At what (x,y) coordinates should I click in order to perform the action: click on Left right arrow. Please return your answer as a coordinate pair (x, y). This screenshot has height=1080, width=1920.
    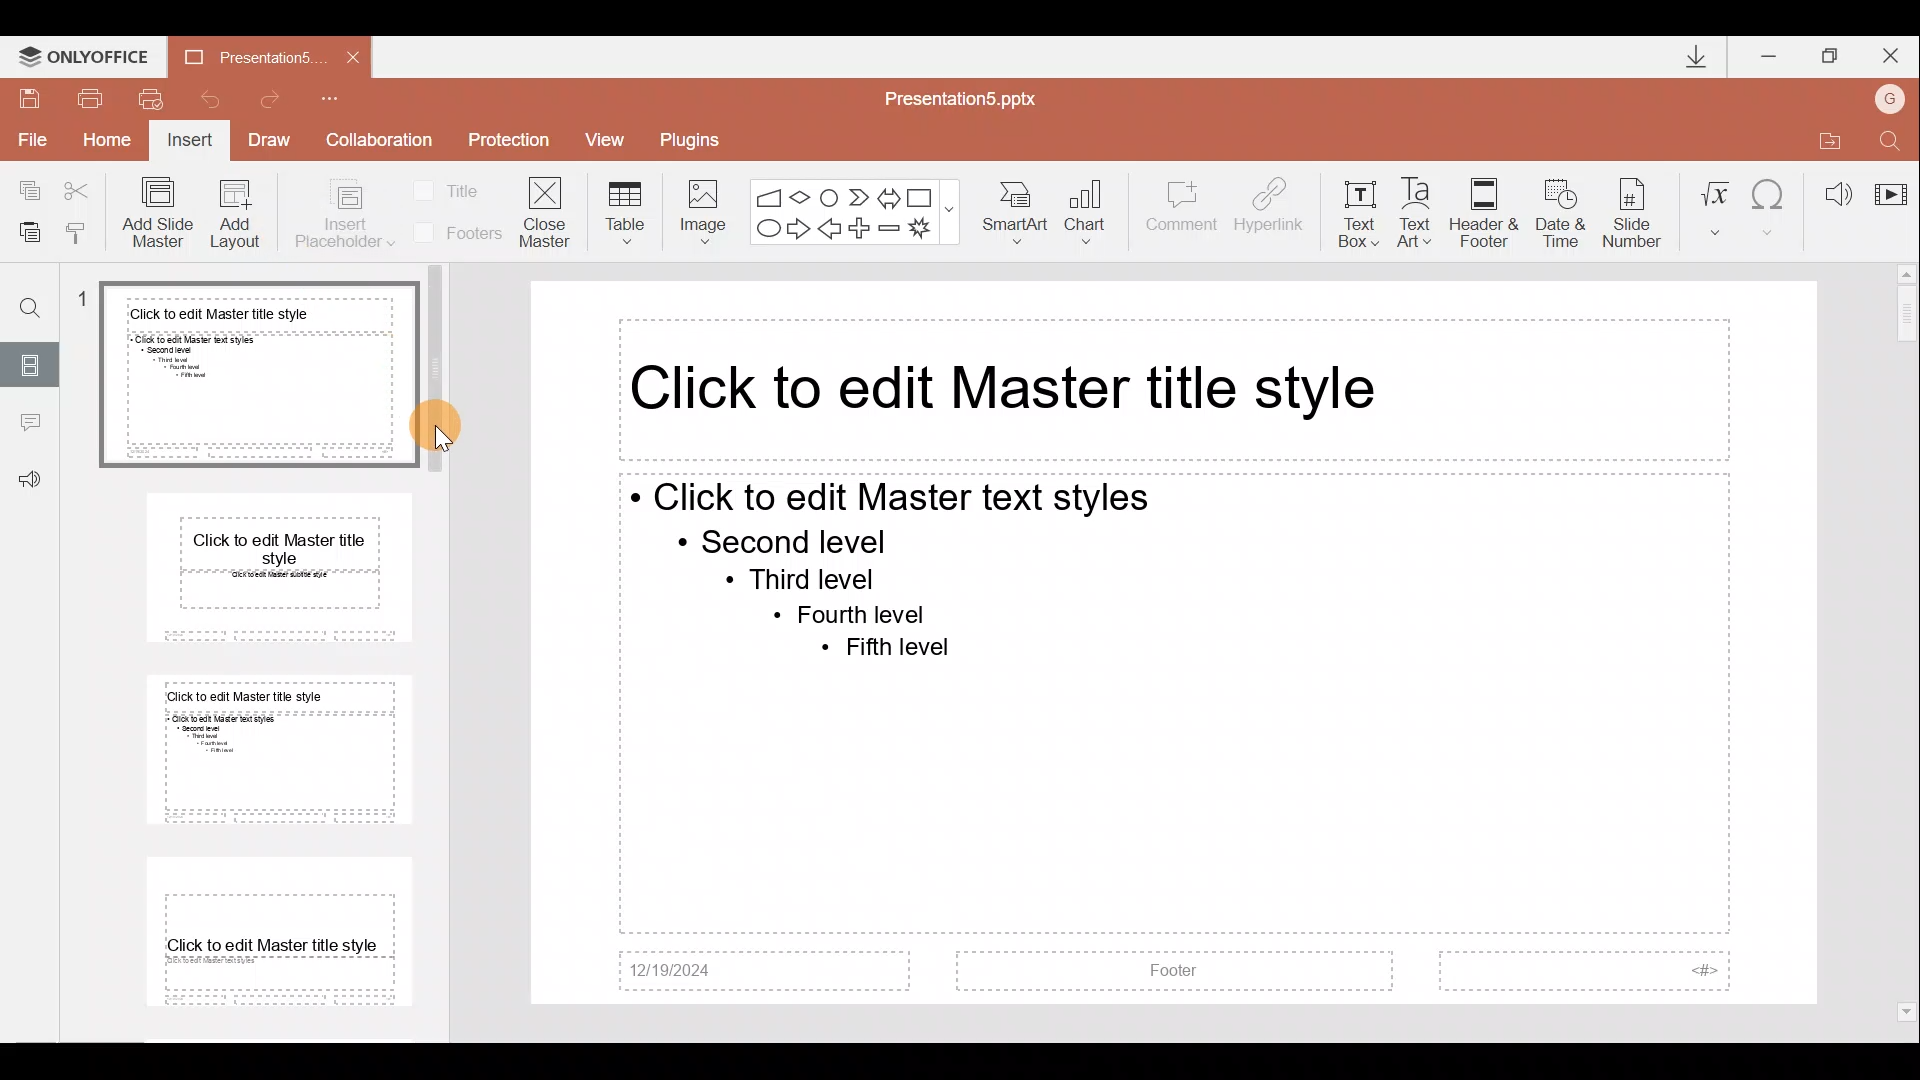
    Looking at the image, I should click on (888, 194).